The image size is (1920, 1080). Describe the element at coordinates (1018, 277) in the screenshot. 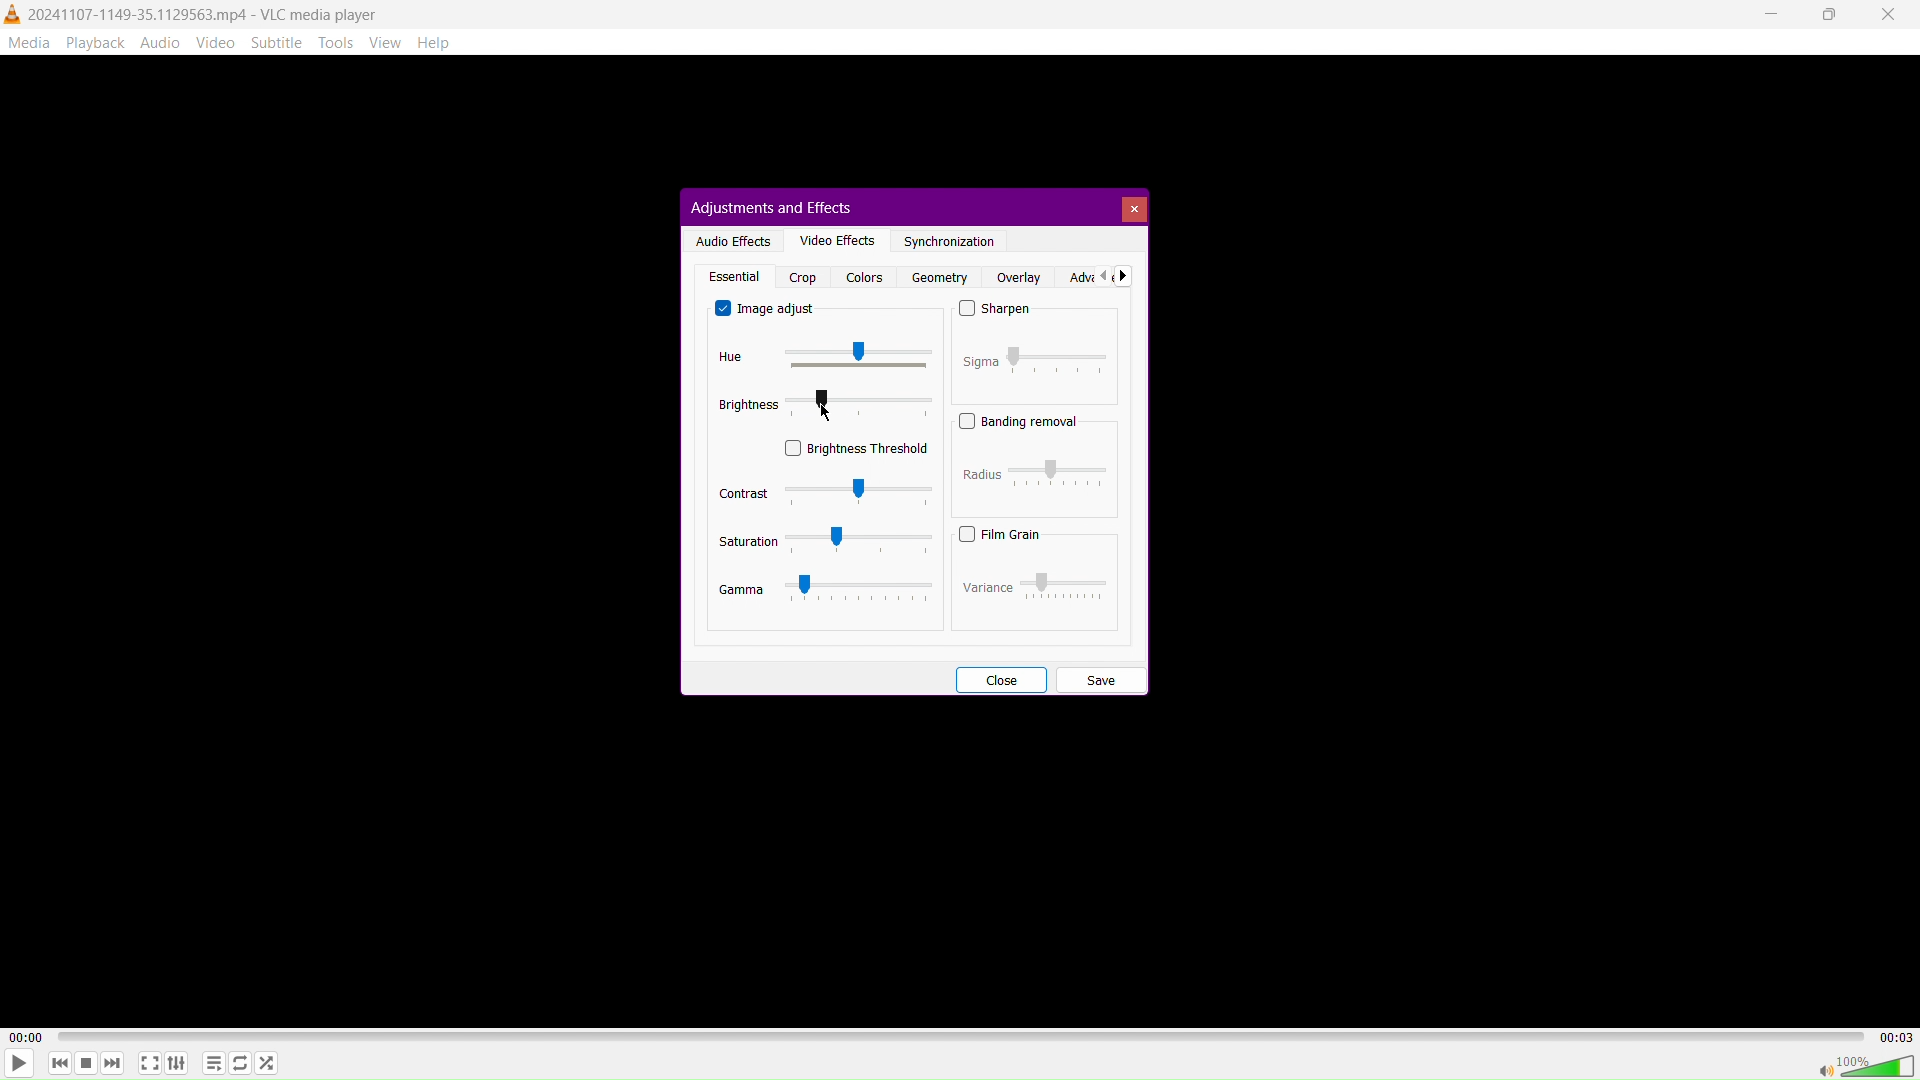

I see `Overlay` at that location.